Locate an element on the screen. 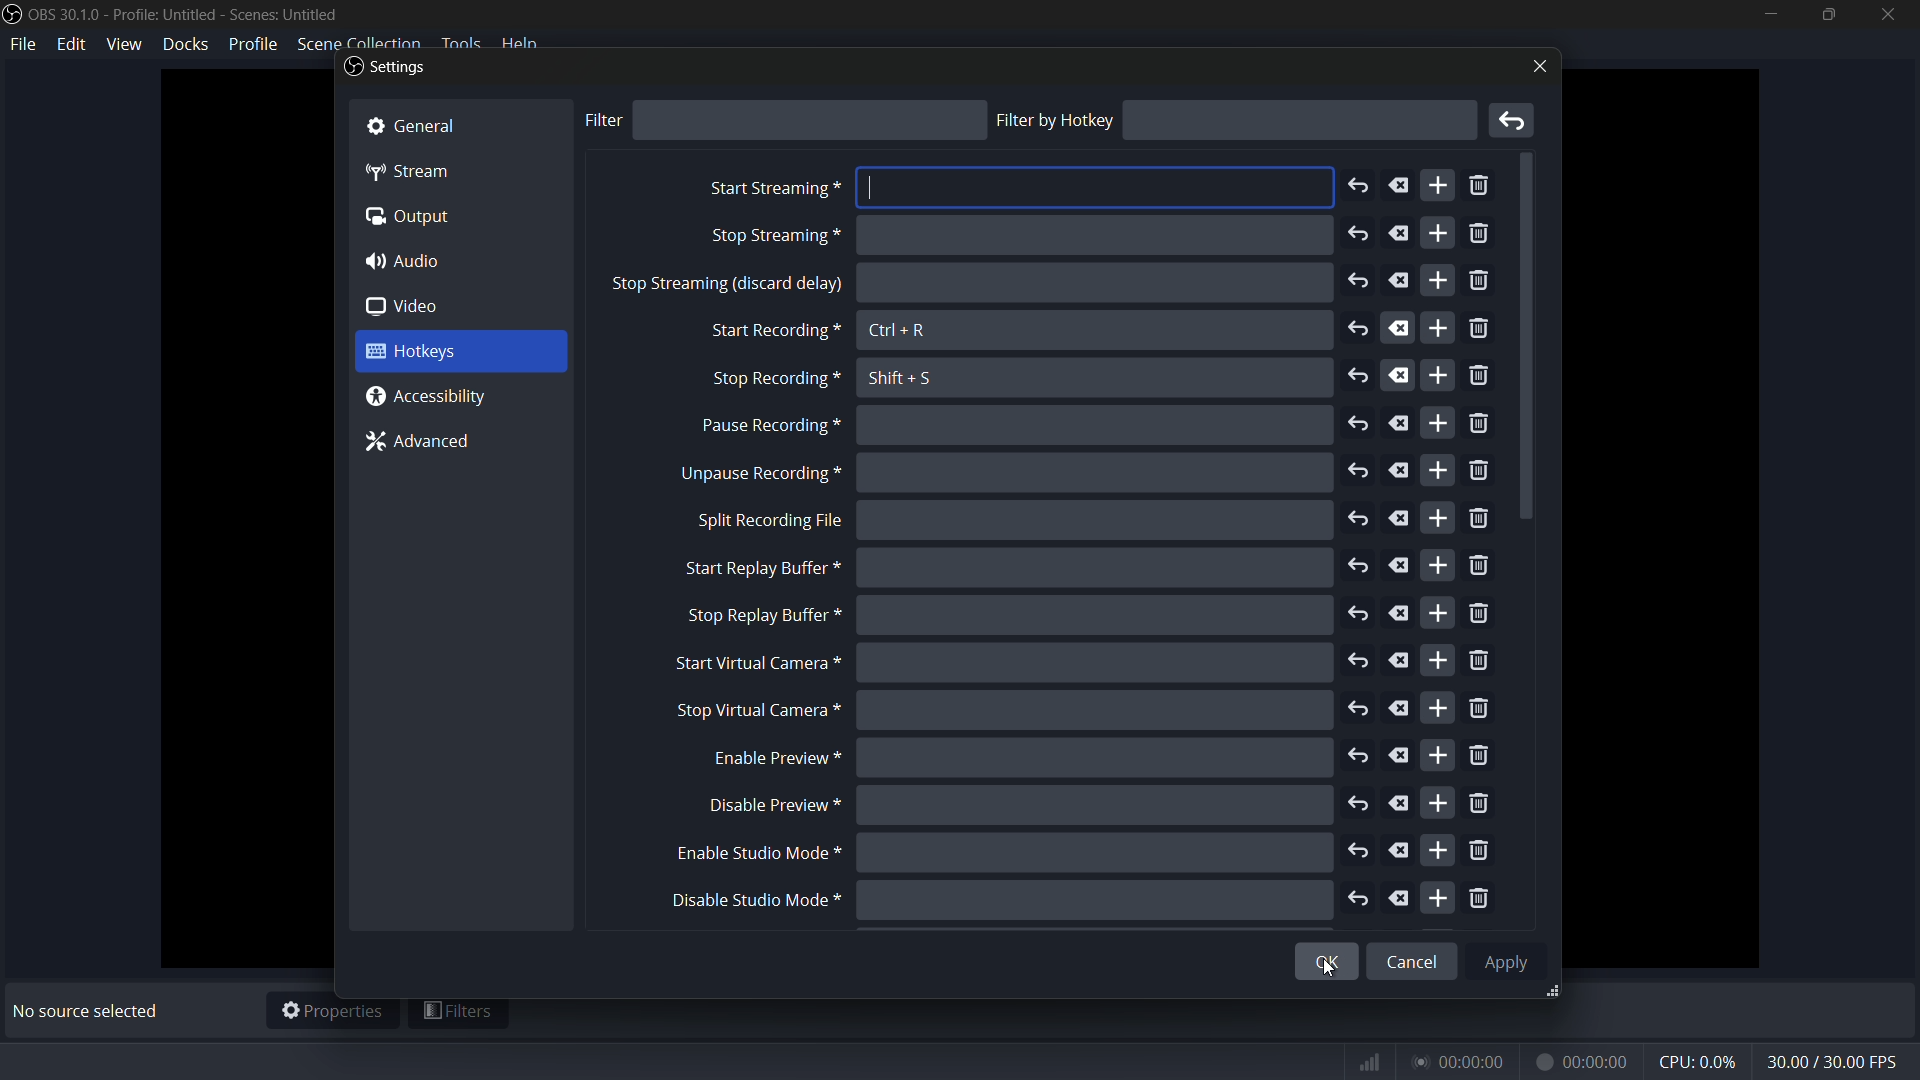  undo is located at coordinates (1355, 187).